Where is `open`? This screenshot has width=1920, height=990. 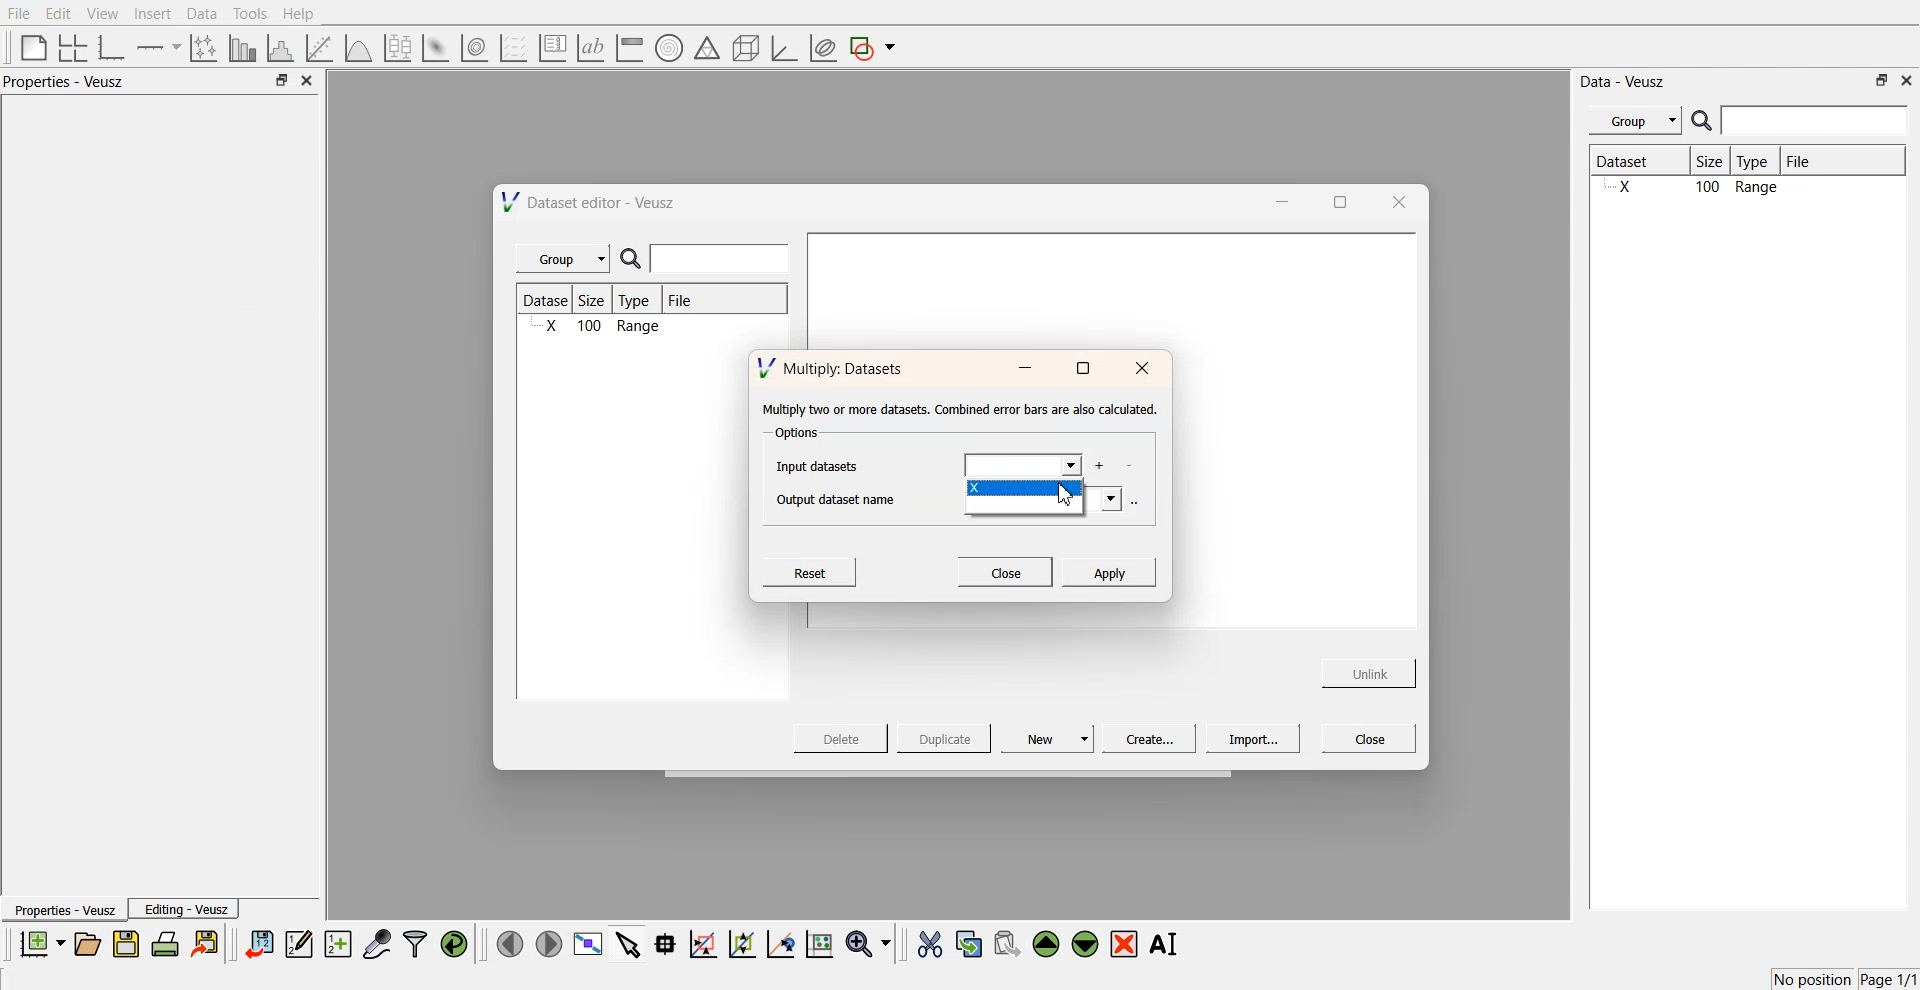 open is located at coordinates (87, 944).